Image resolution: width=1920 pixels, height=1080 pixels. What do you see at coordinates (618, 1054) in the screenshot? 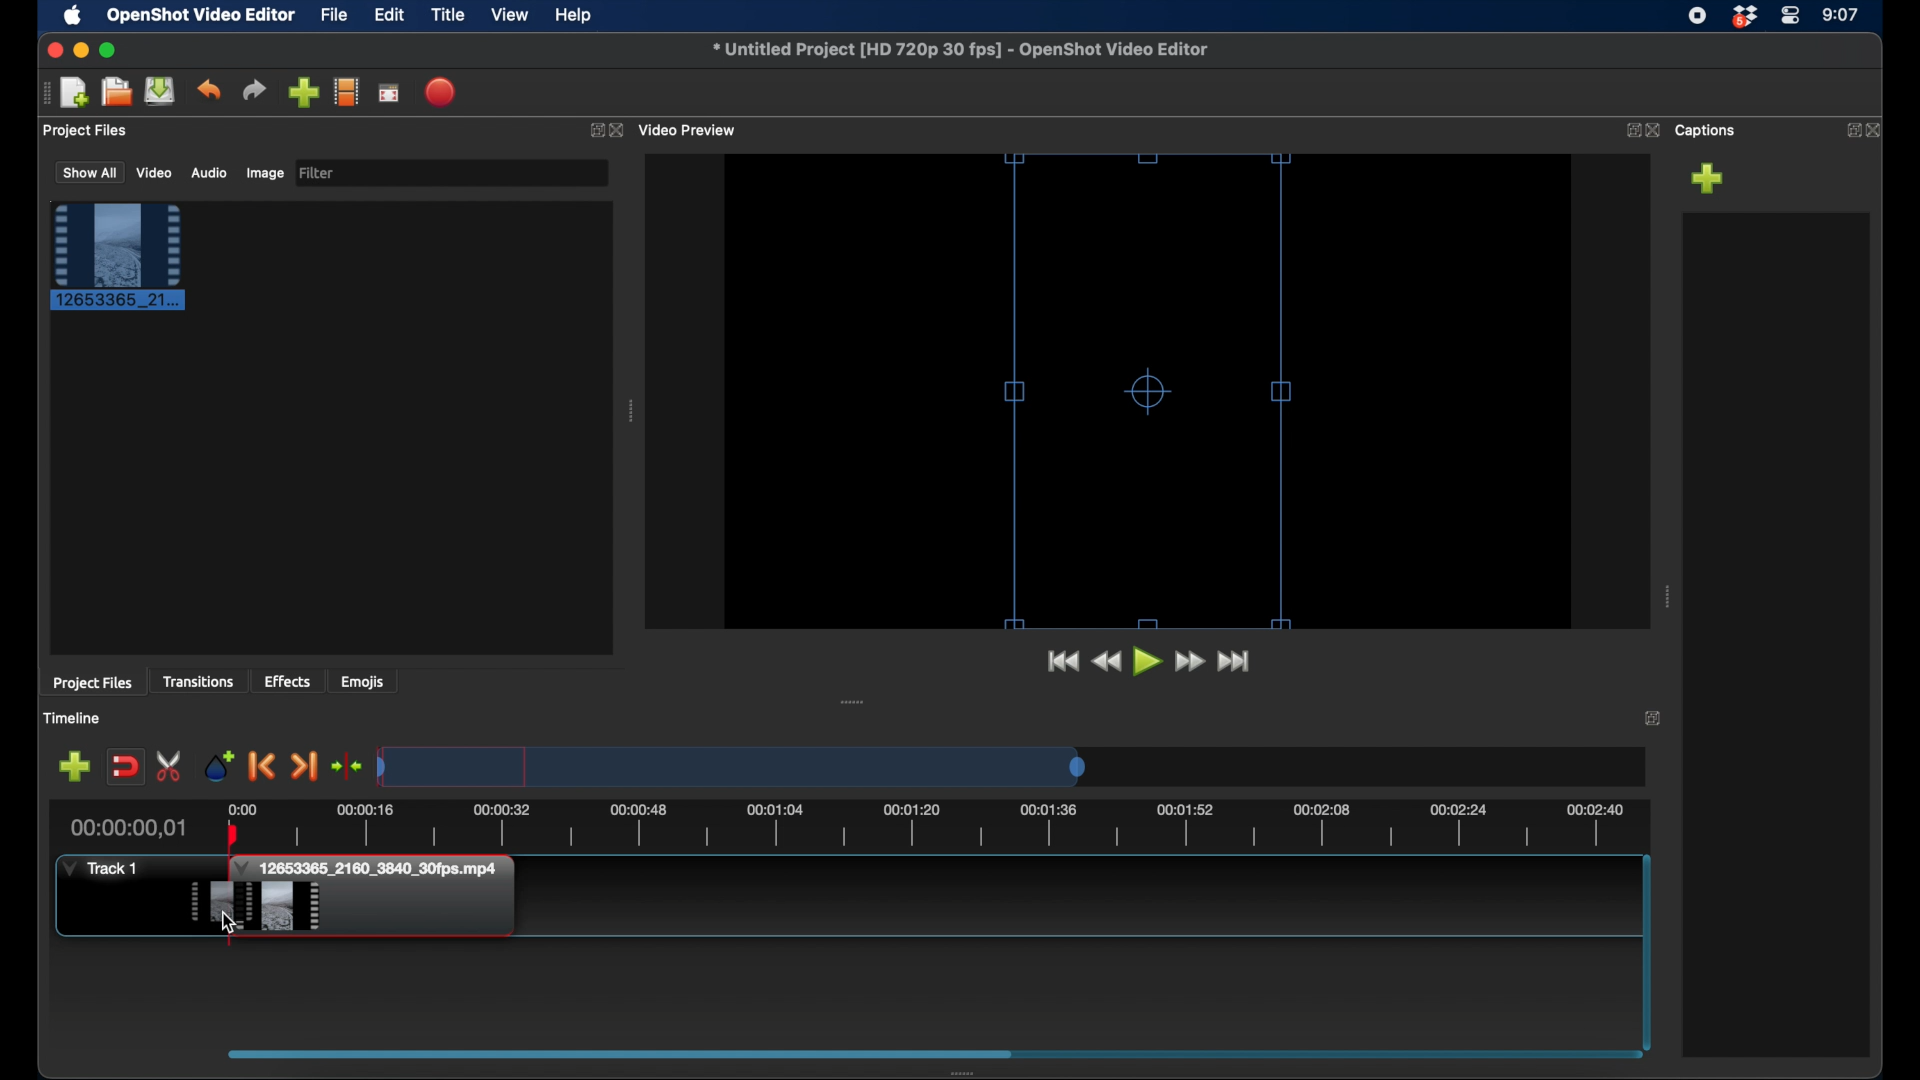
I see `scroll box` at bounding box center [618, 1054].